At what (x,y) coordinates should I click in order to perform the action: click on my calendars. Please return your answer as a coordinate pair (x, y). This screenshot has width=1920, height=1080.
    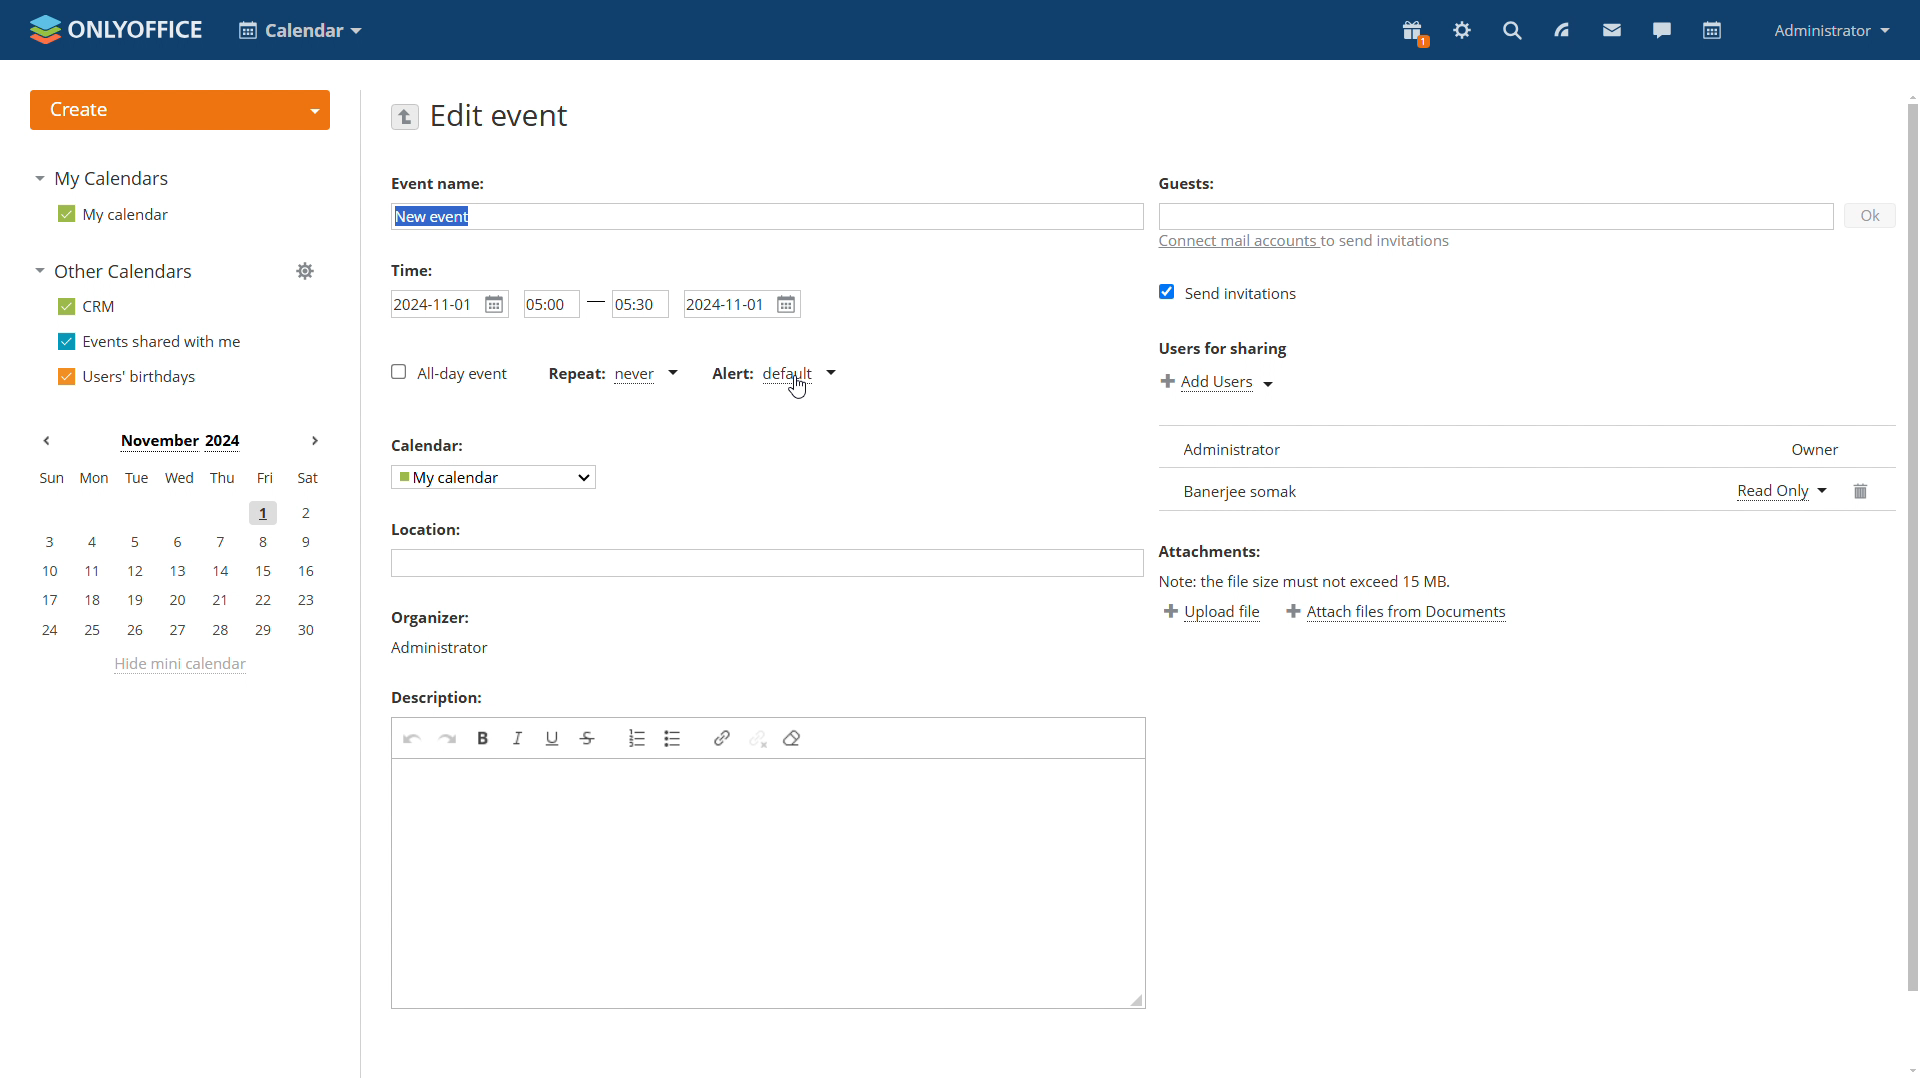
    Looking at the image, I should click on (104, 178).